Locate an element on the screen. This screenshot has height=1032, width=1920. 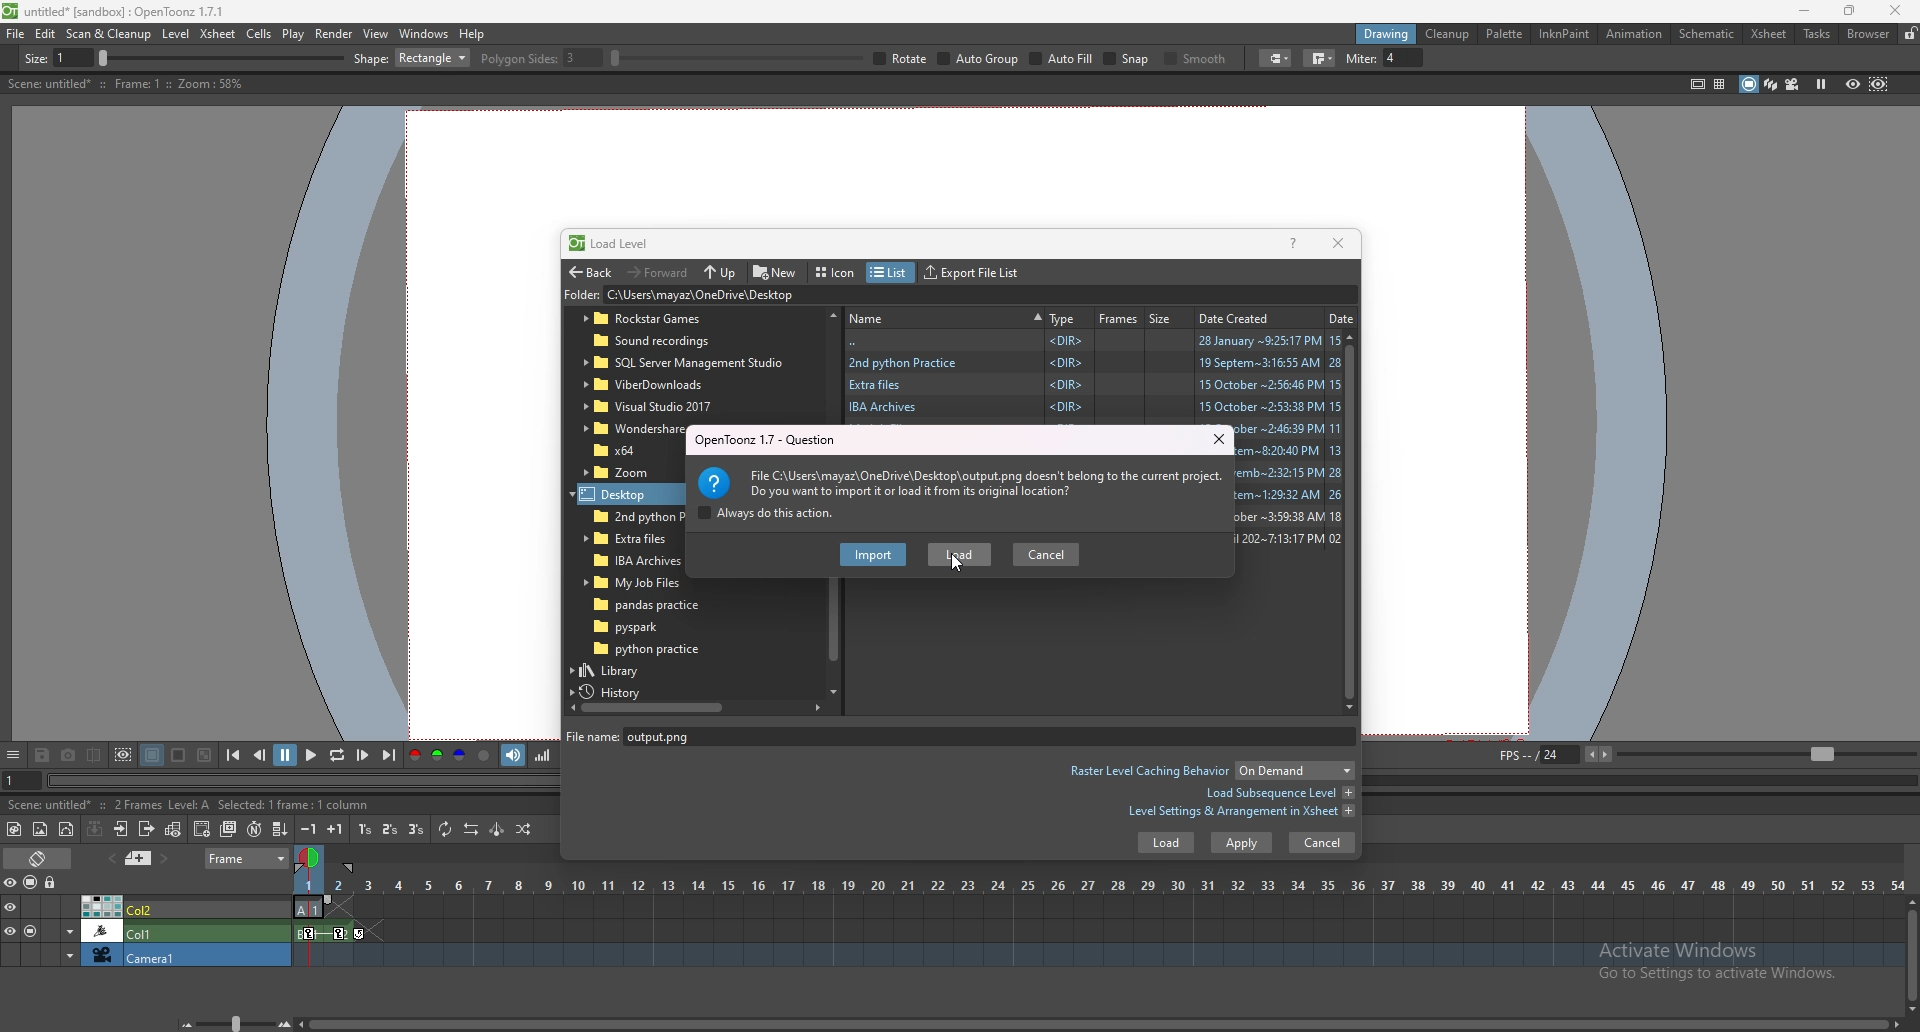
close is located at coordinates (1336, 242).